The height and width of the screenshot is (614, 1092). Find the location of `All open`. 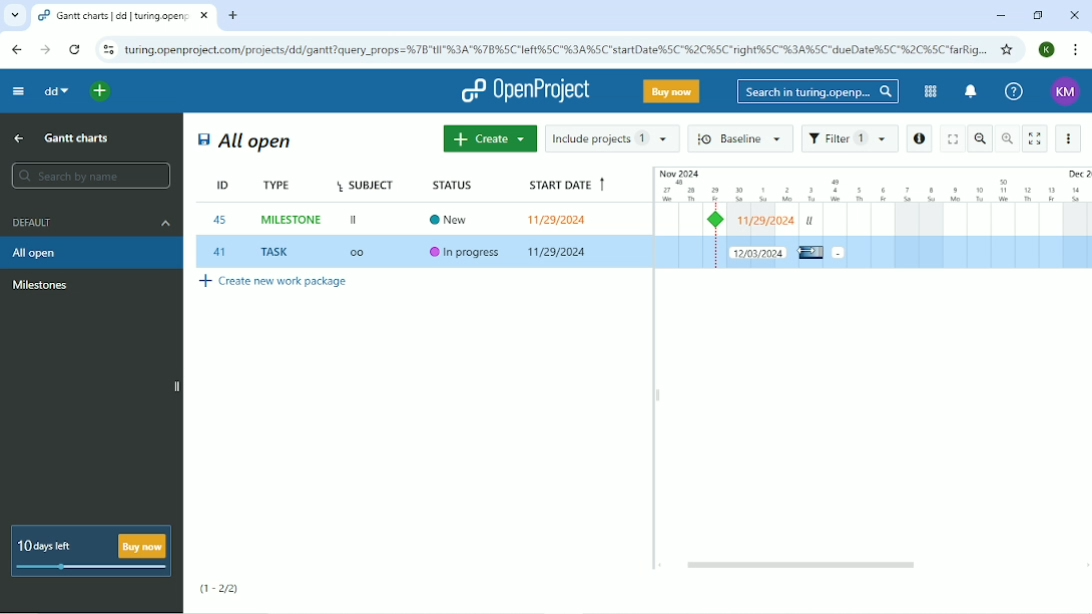

All open is located at coordinates (245, 141).